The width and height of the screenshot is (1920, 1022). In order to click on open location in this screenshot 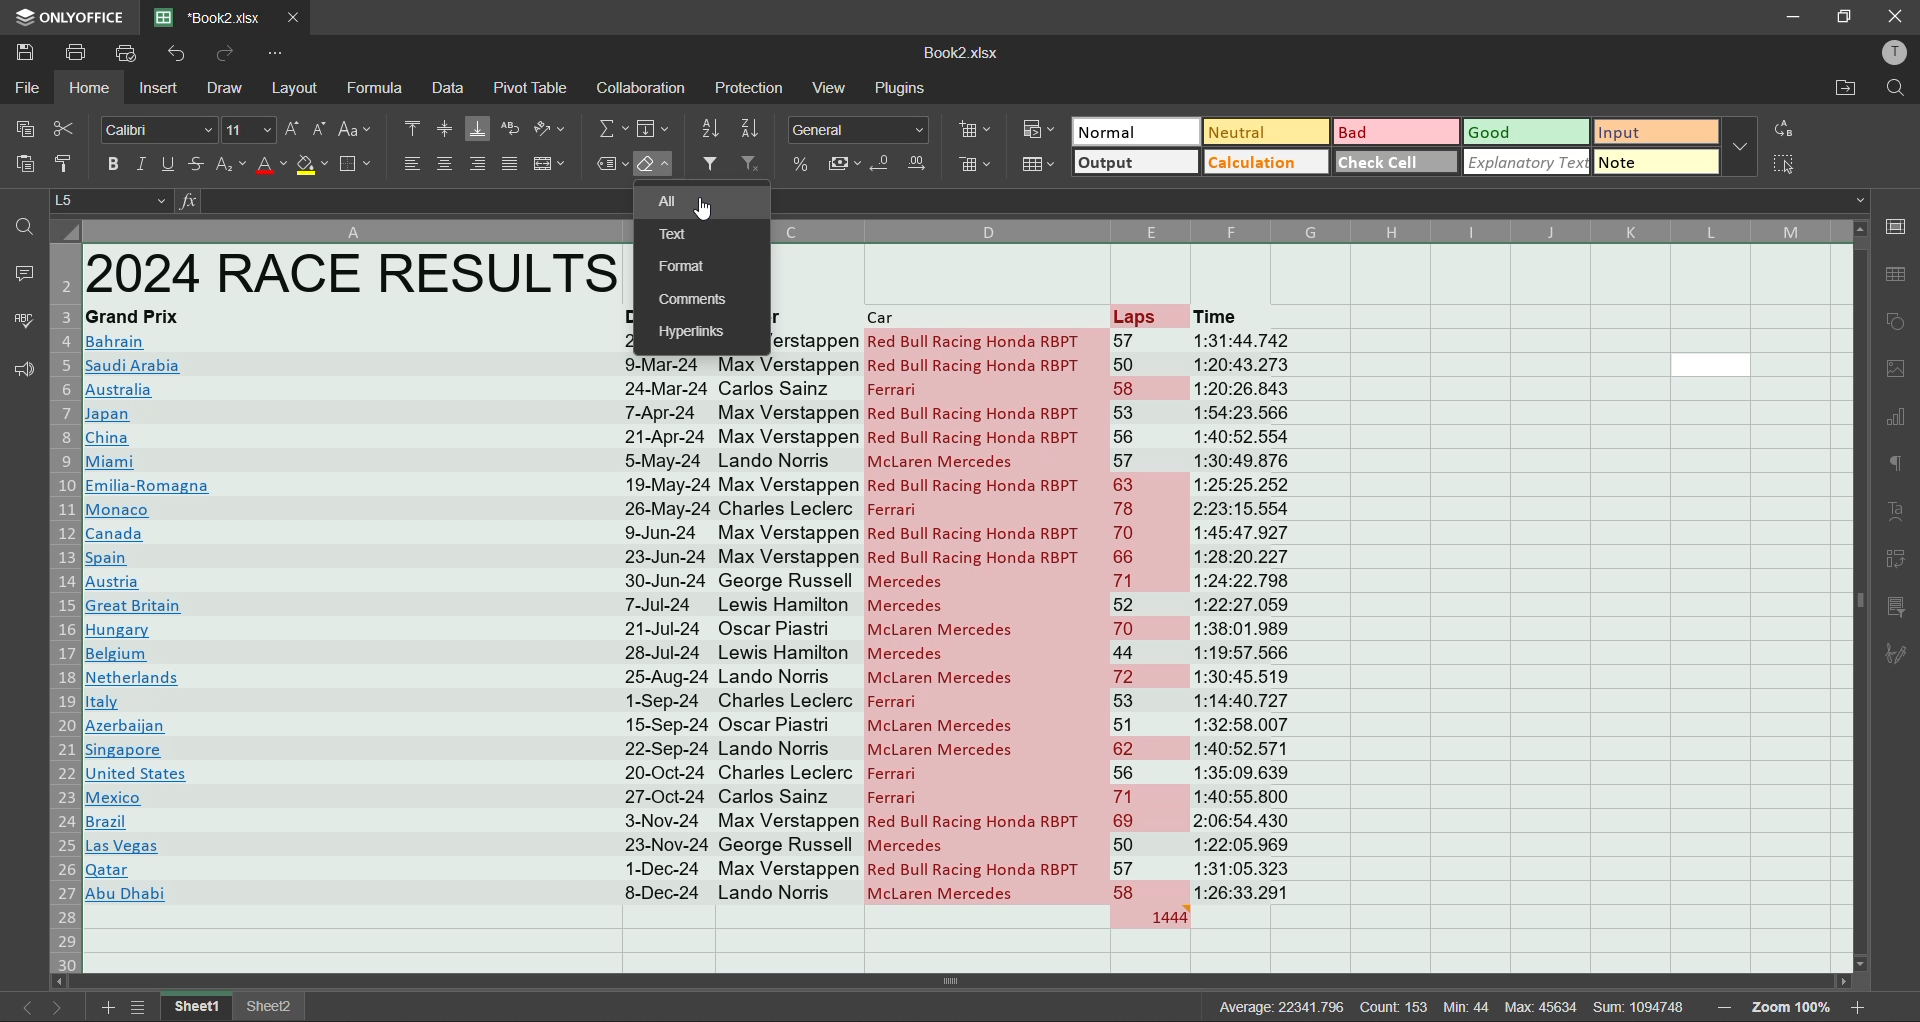, I will do `click(1844, 88)`.